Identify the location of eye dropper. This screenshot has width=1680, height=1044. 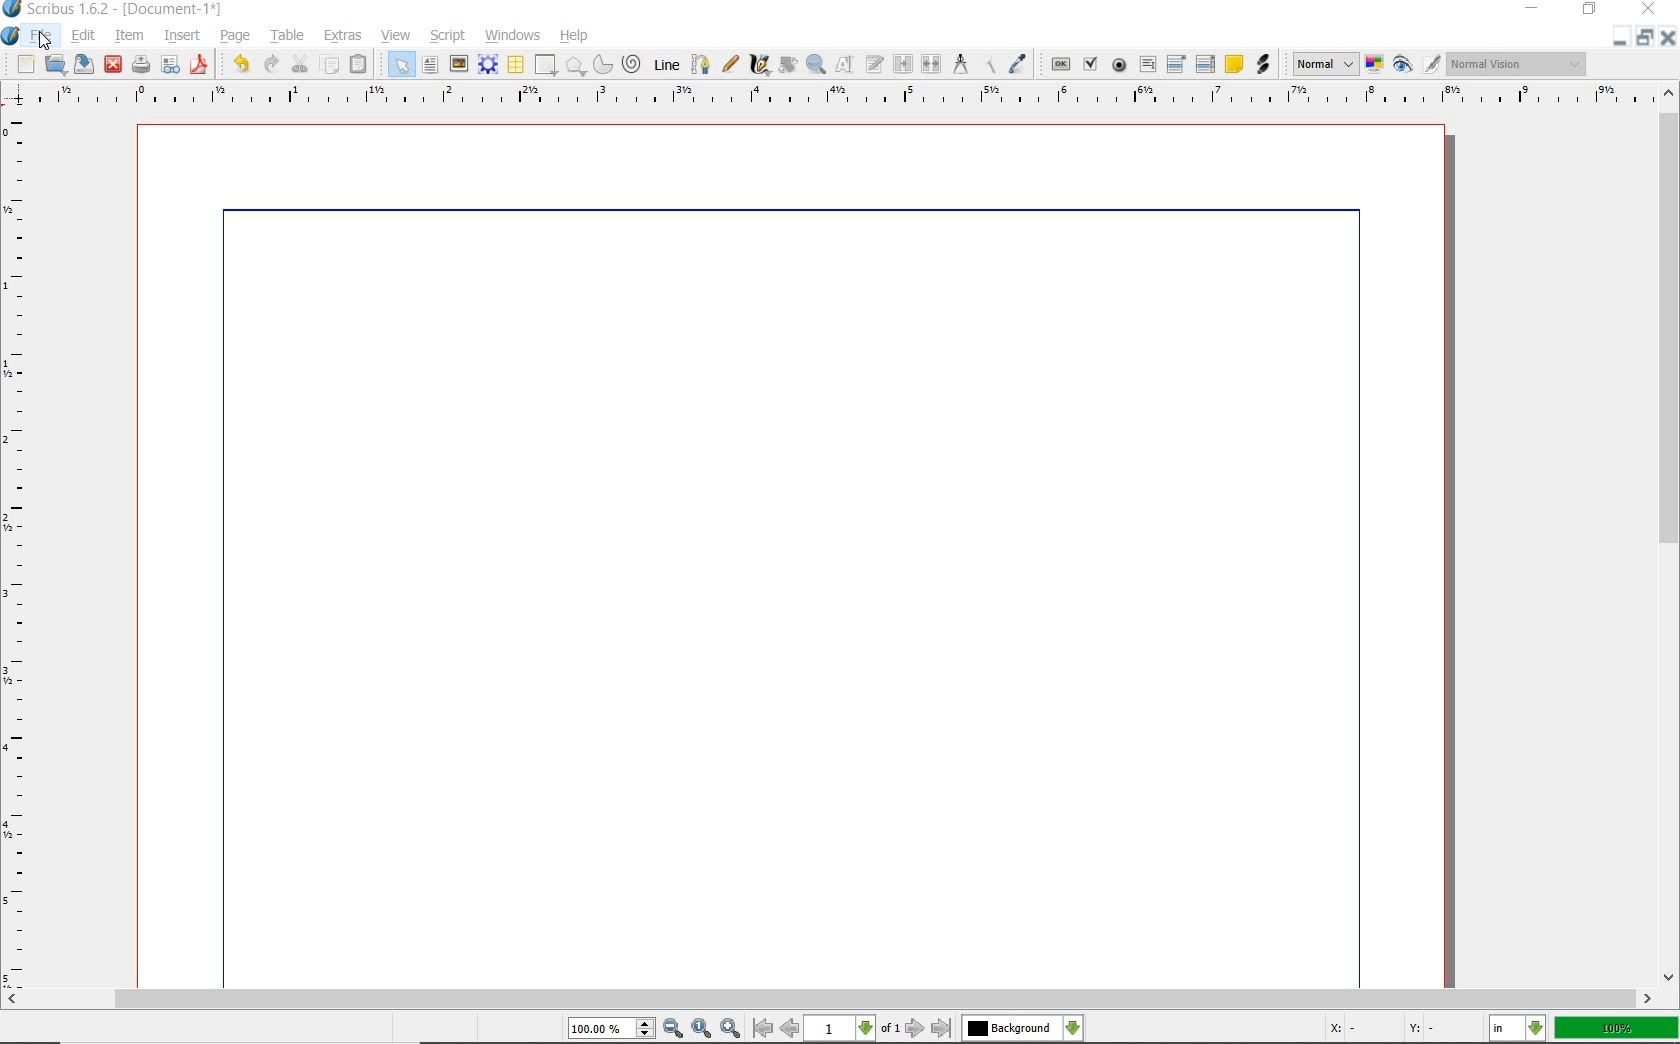
(1019, 63).